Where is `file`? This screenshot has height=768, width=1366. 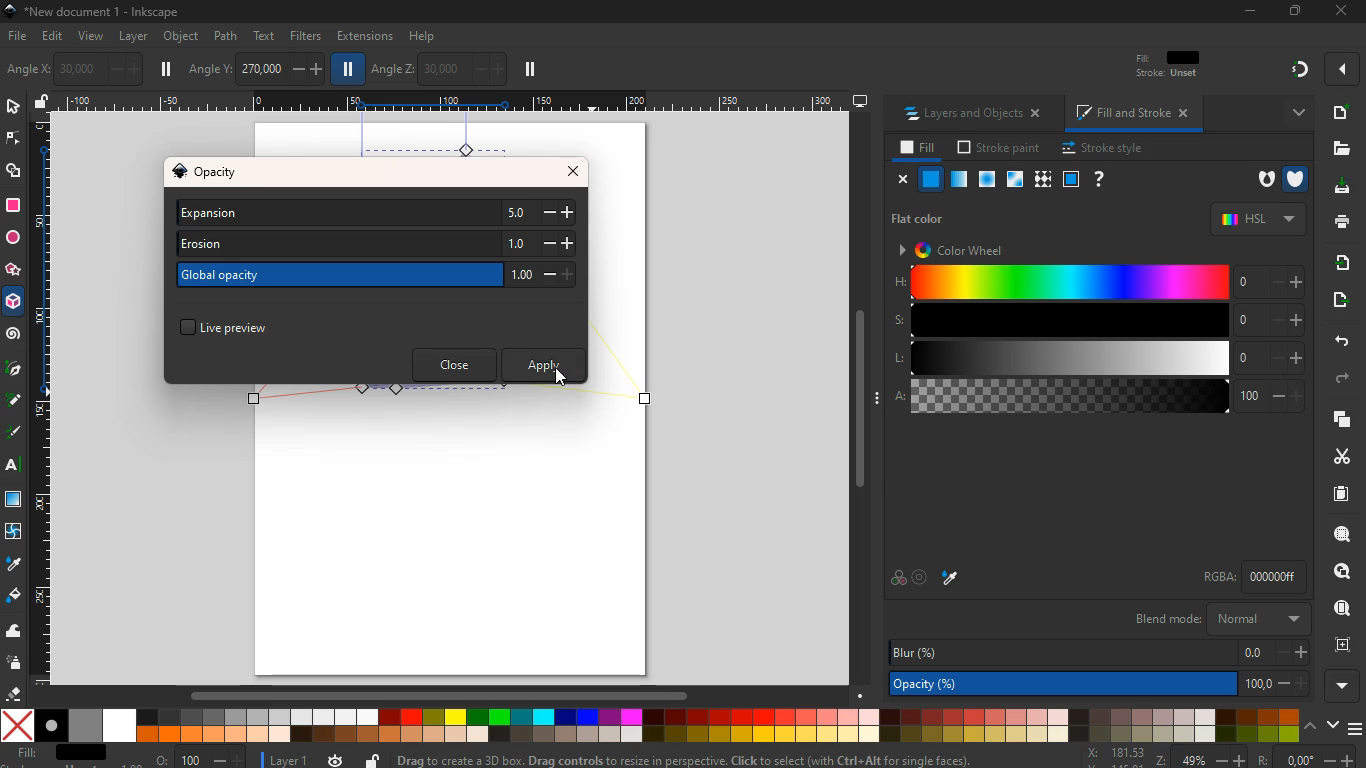
file is located at coordinates (16, 35).